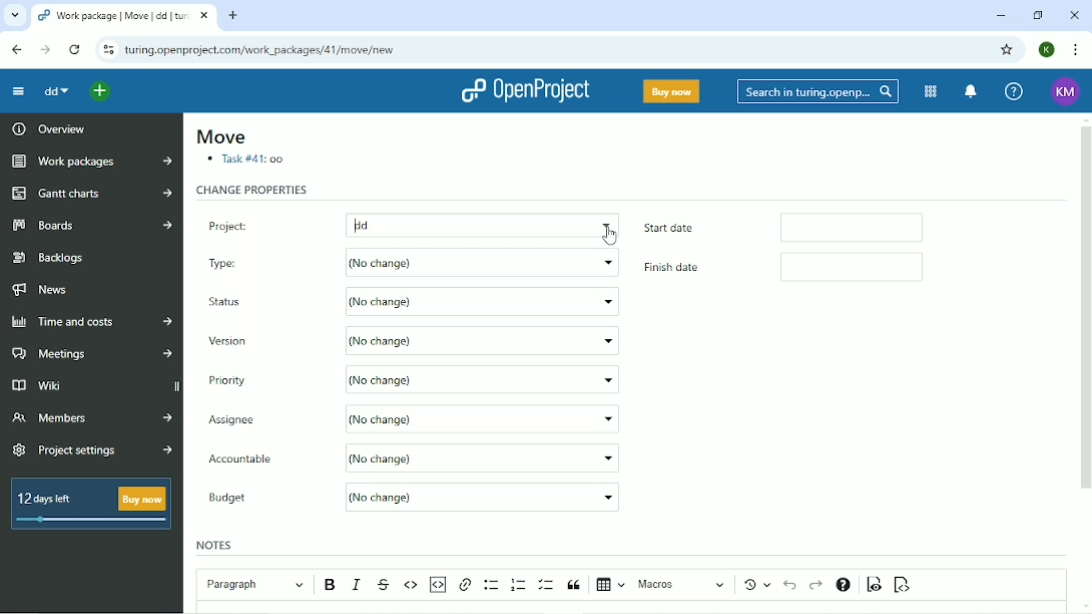 The image size is (1092, 614). Describe the element at coordinates (482, 496) in the screenshot. I see `(No change)` at that location.